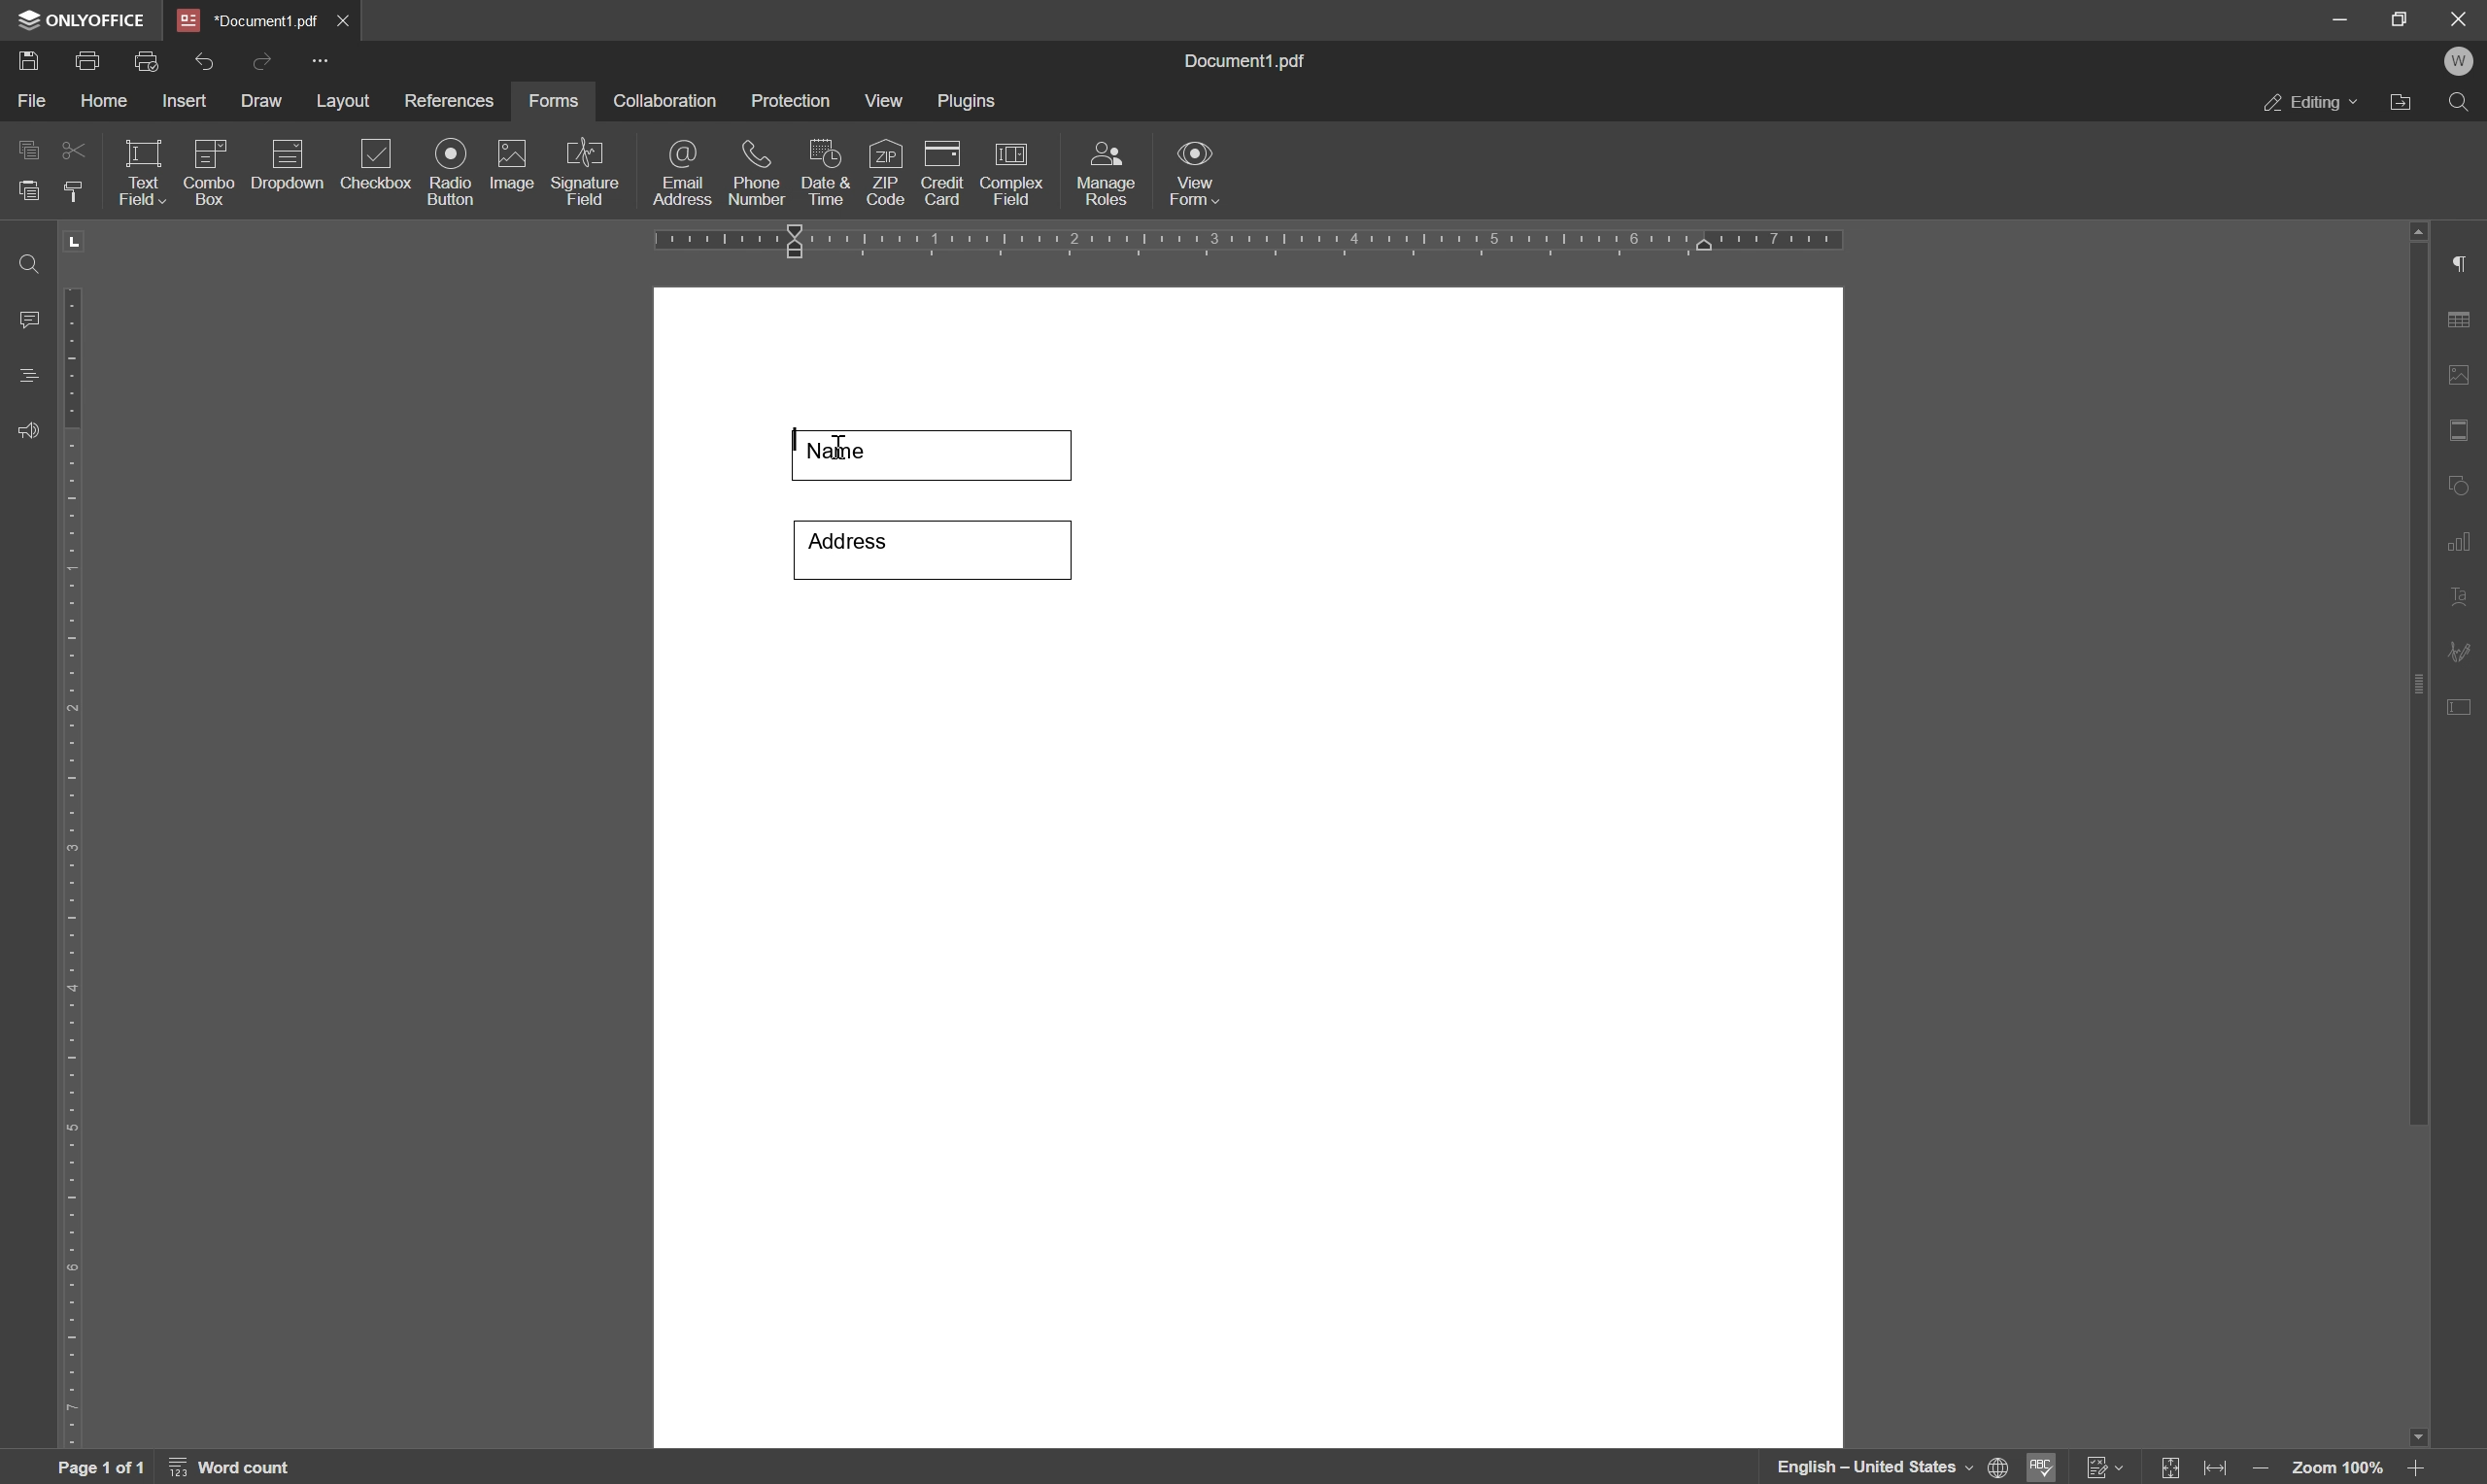 This screenshot has width=2487, height=1484. What do you see at coordinates (30, 192) in the screenshot?
I see `paste` at bounding box center [30, 192].